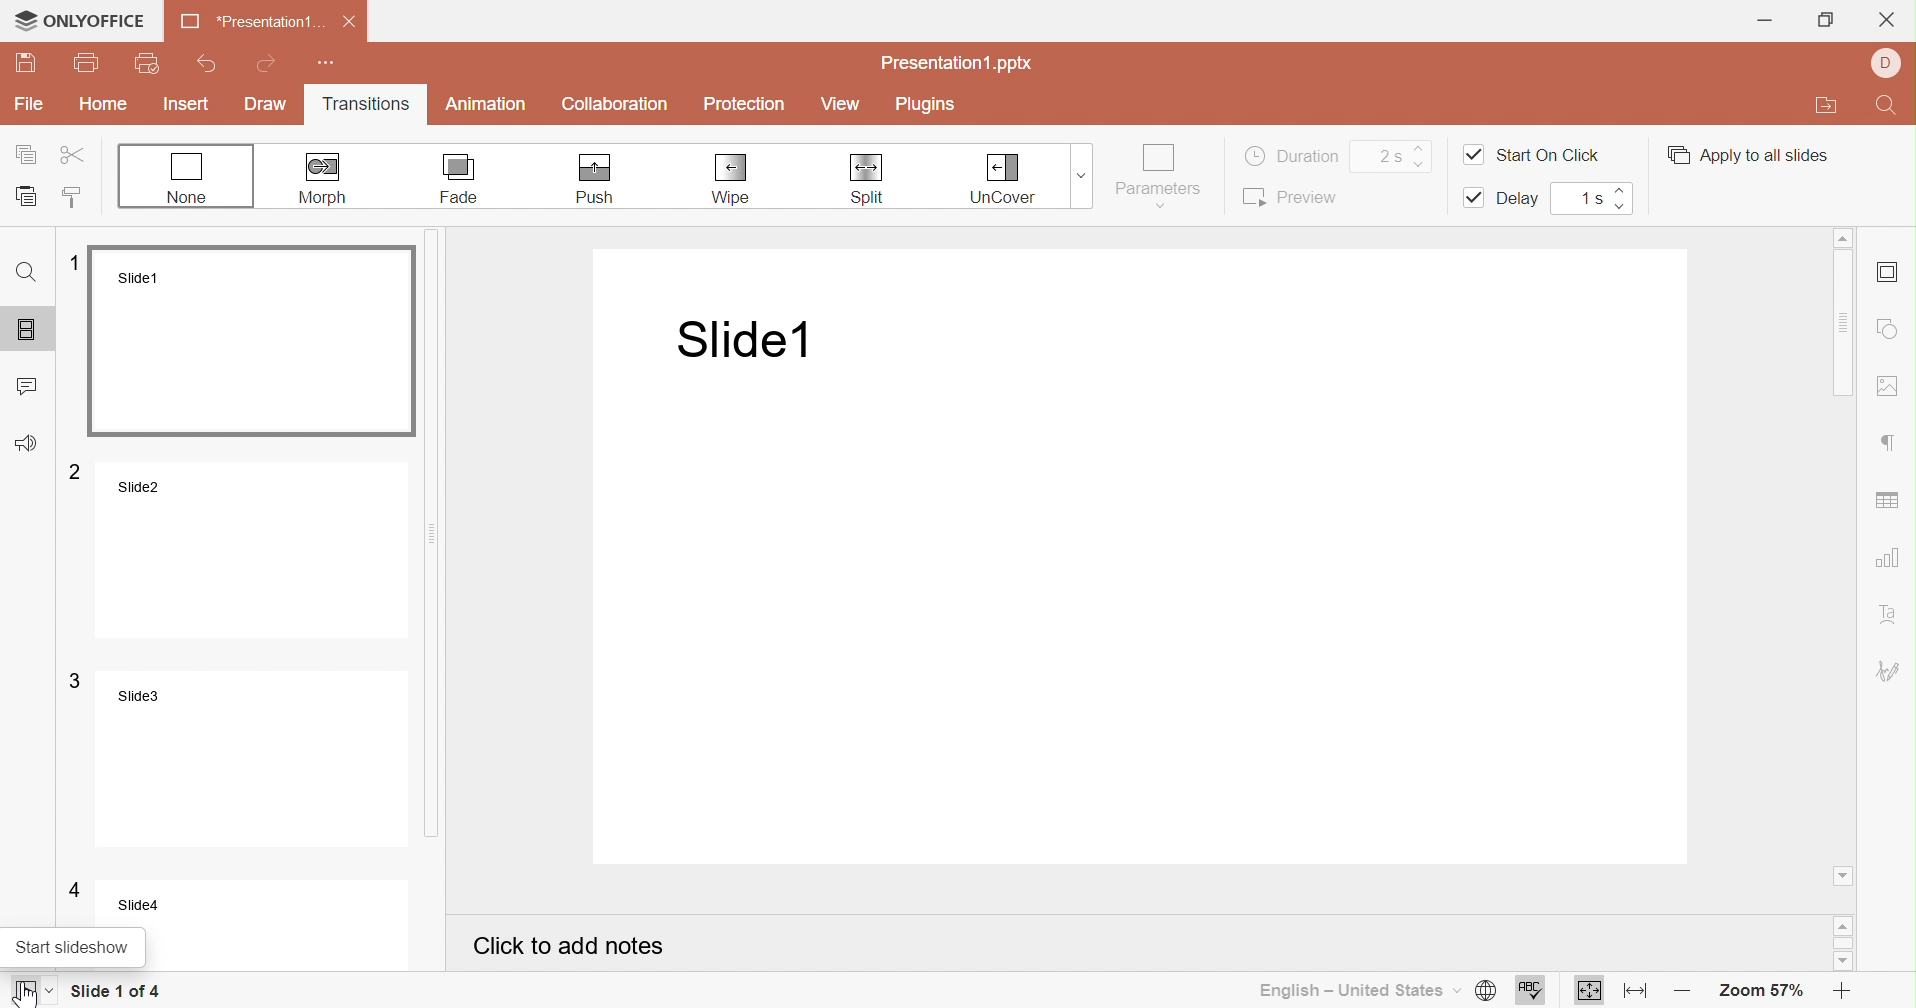 The image size is (1916, 1008). I want to click on Slide1, so click(256, 341).